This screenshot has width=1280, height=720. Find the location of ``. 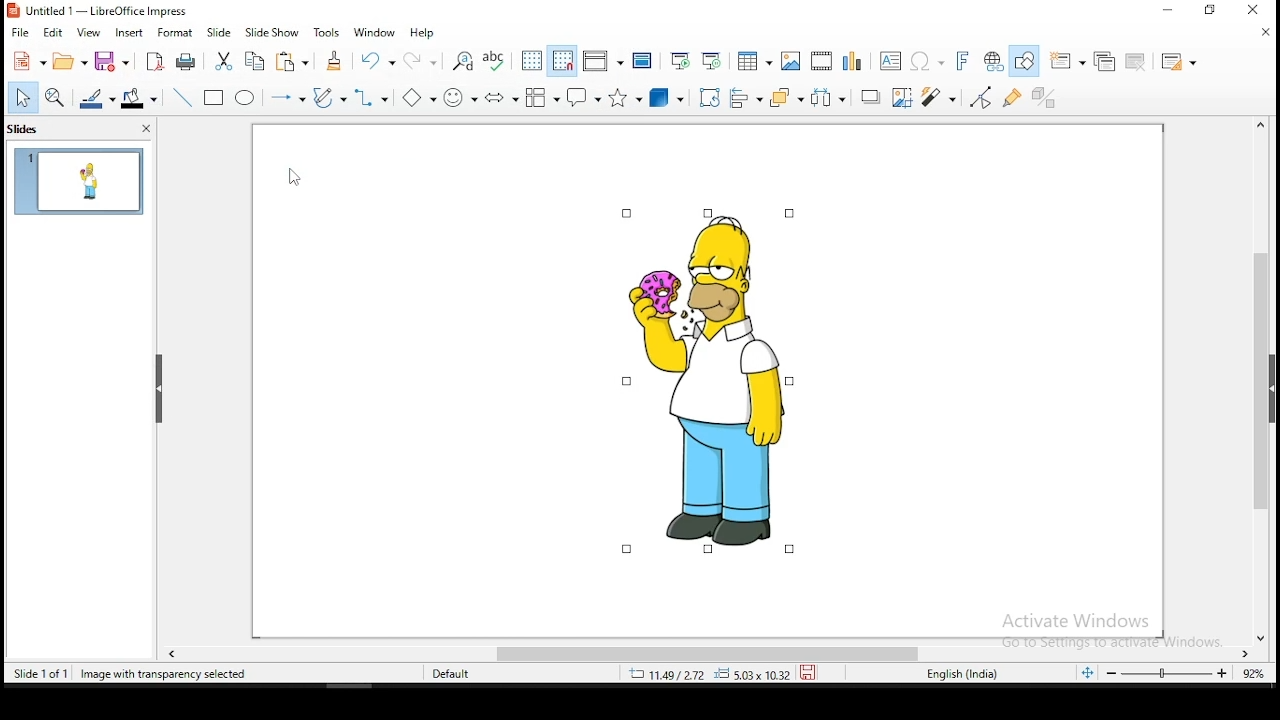

 is located at coordinates (502, 97).